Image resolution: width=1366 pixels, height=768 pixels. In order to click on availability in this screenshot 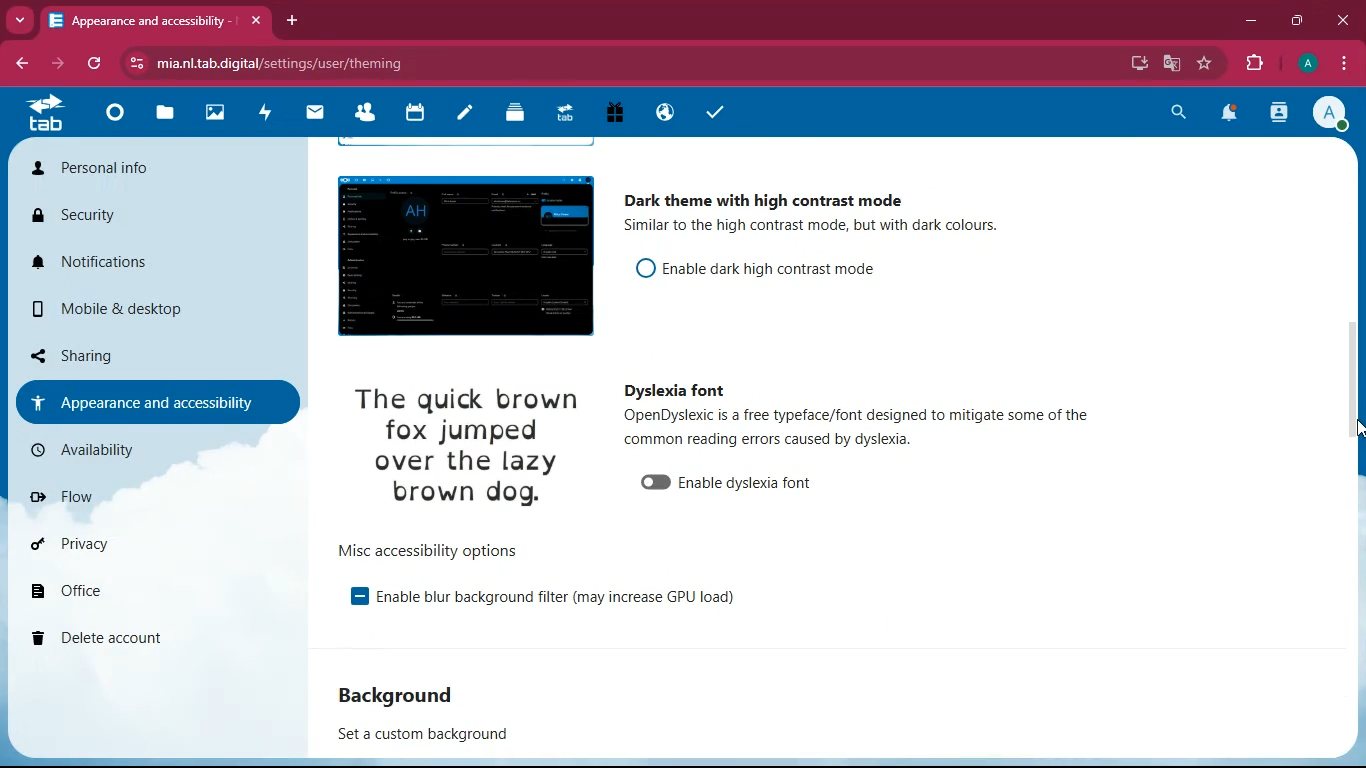, I will do `click(137, 456)`.